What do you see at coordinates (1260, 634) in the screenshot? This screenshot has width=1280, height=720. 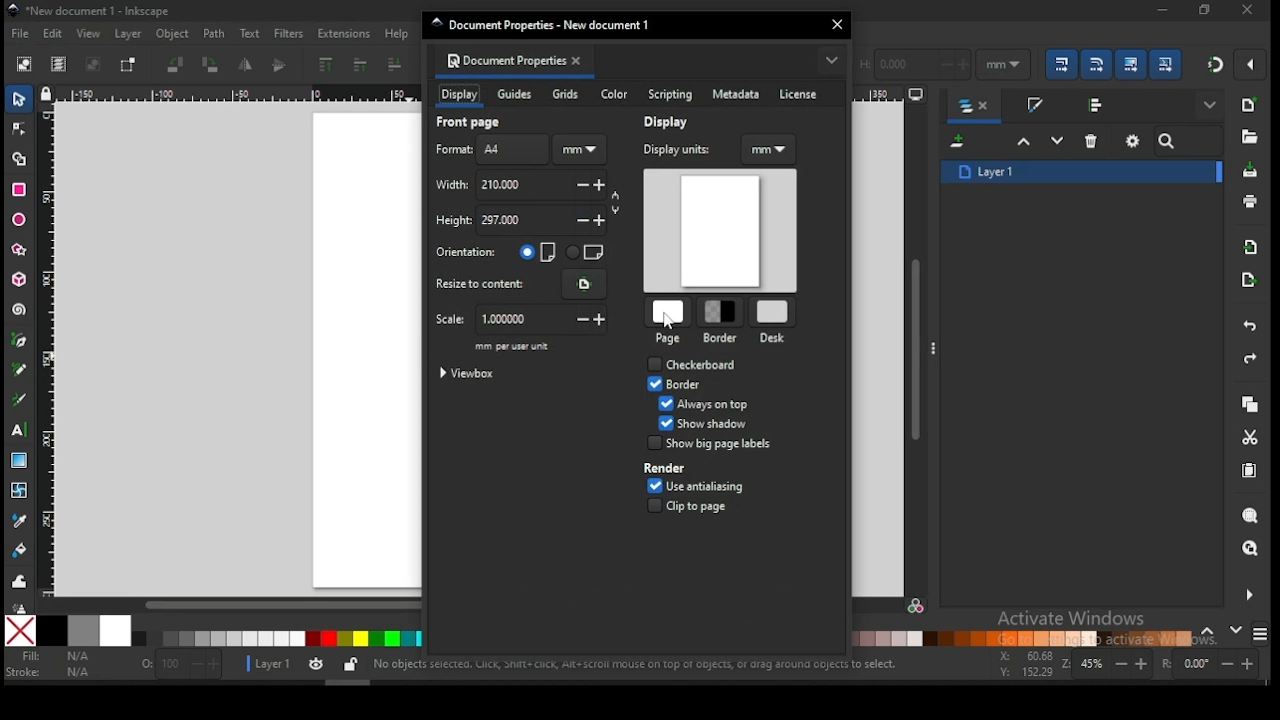 I see `color modes` at bounding box center [1260, 634].